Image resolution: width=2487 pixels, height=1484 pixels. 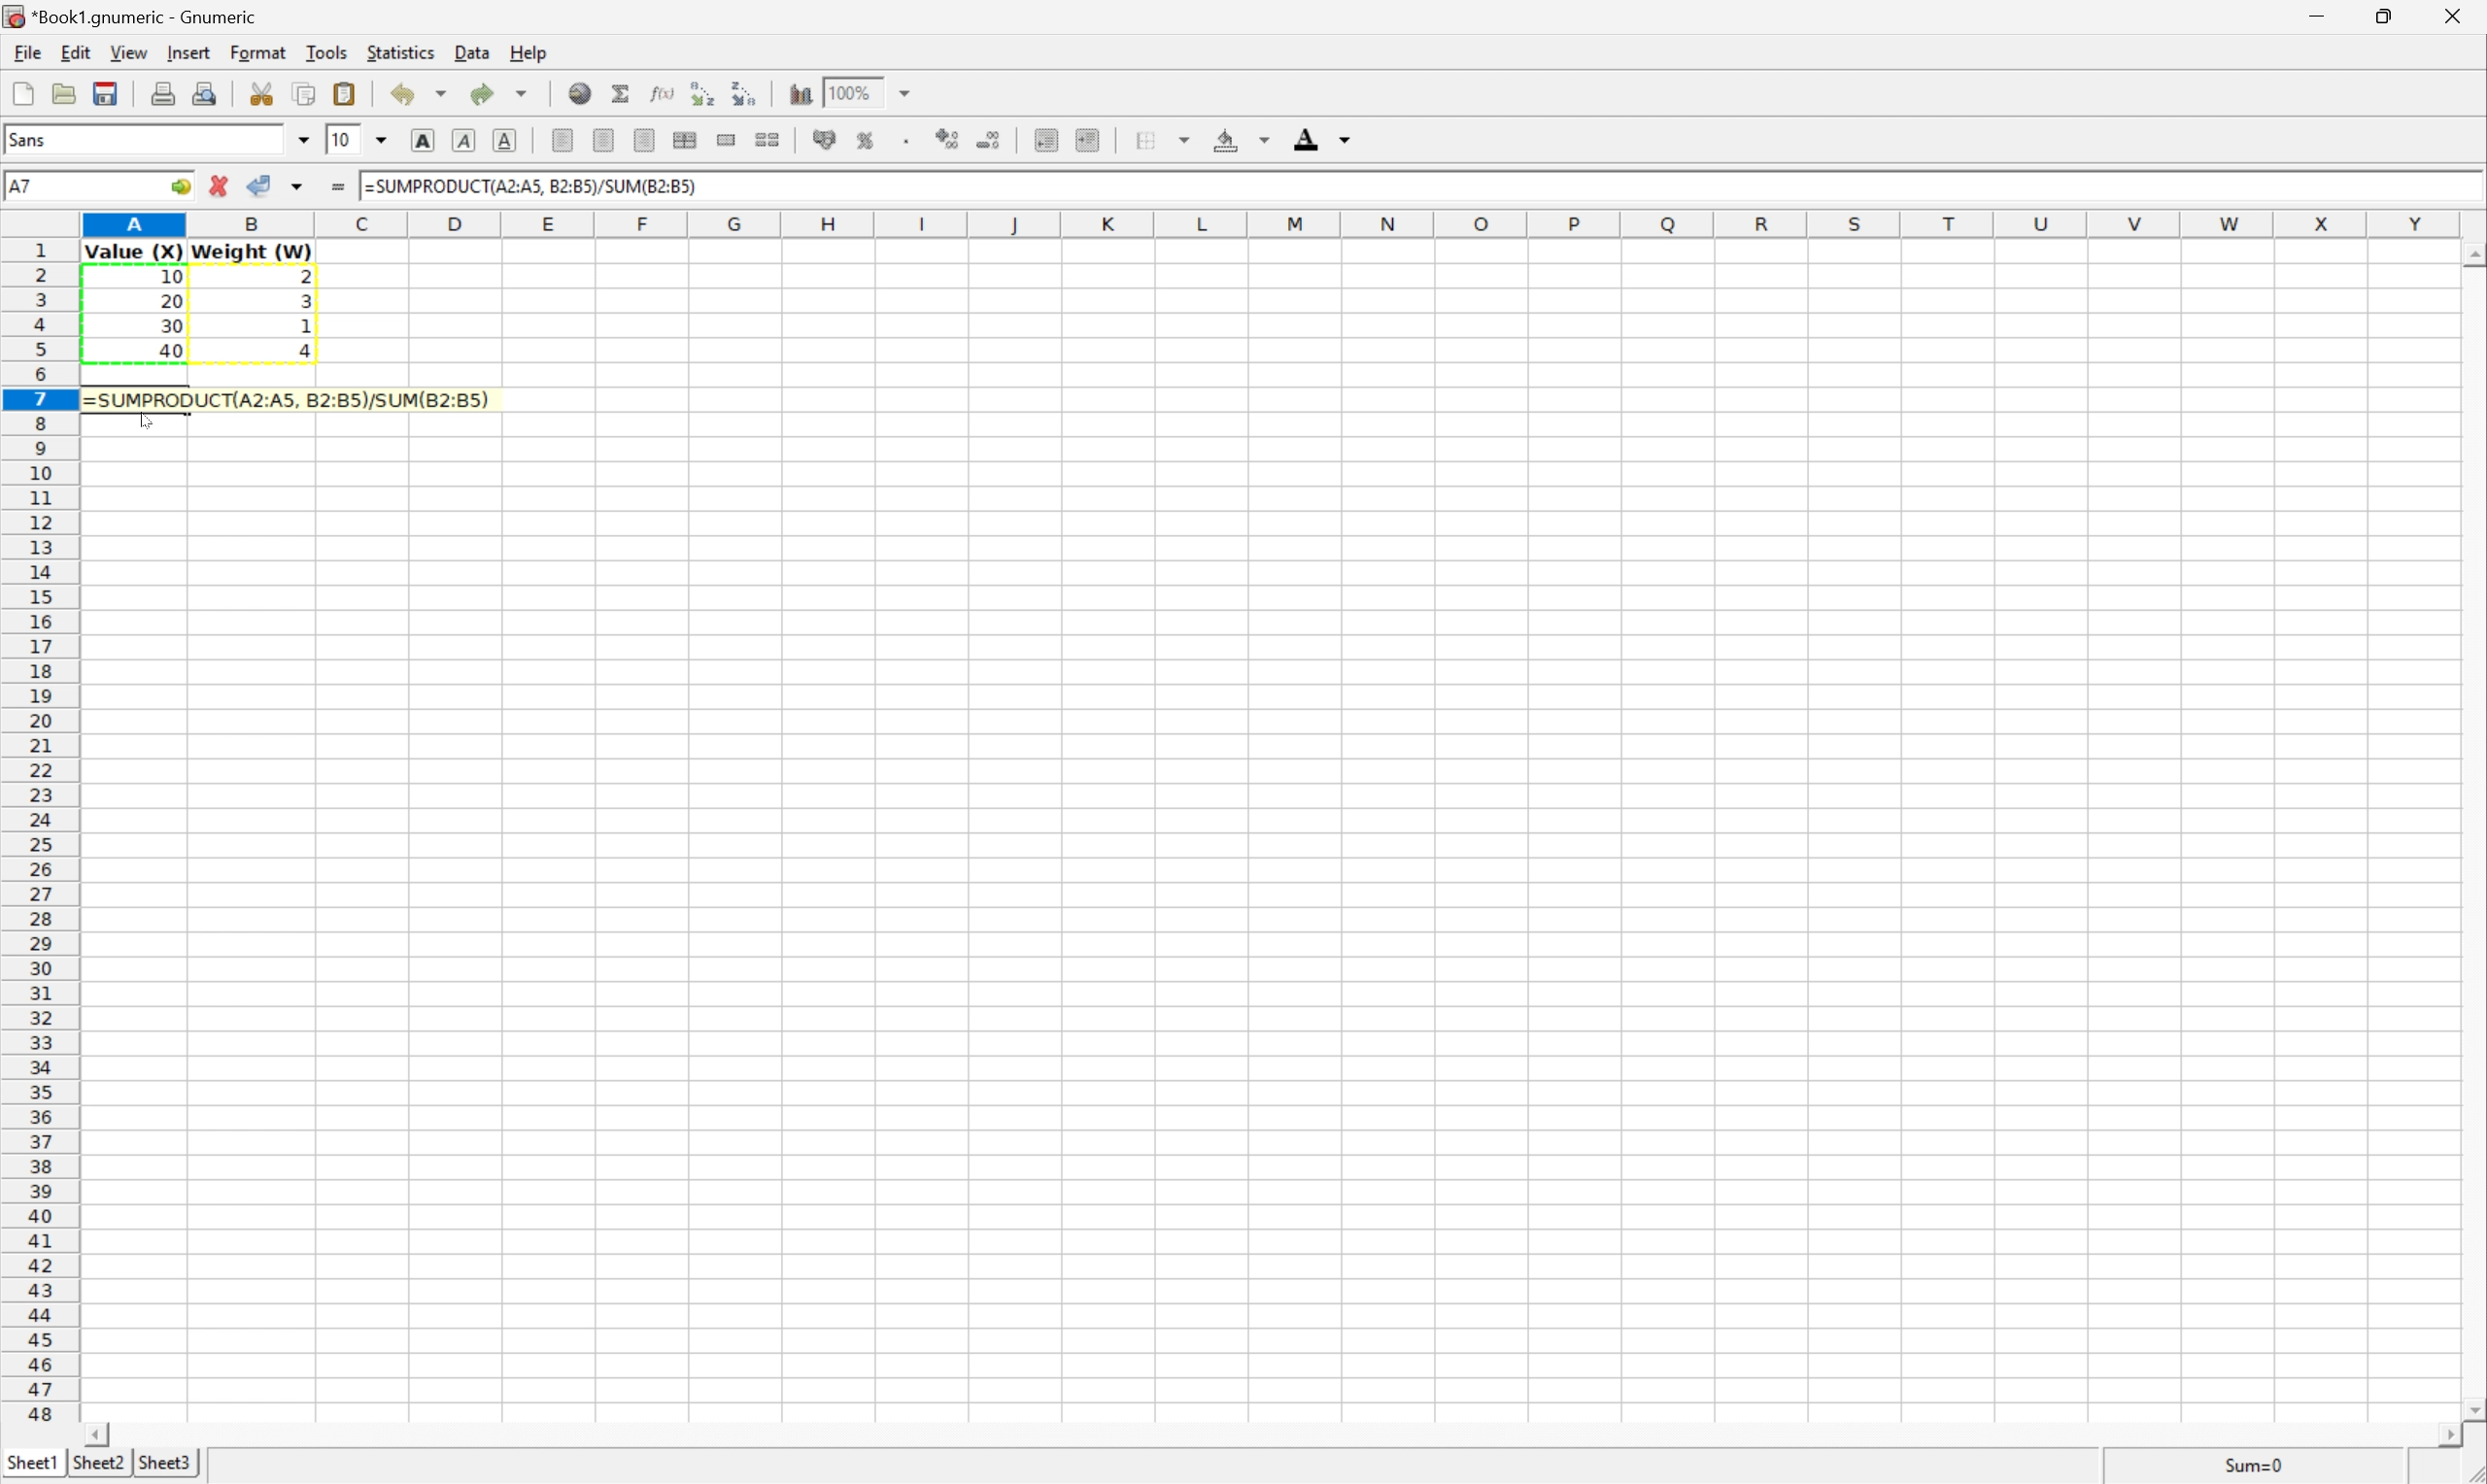 I want to click on Paste clipboard, so click(x=347, y=90).